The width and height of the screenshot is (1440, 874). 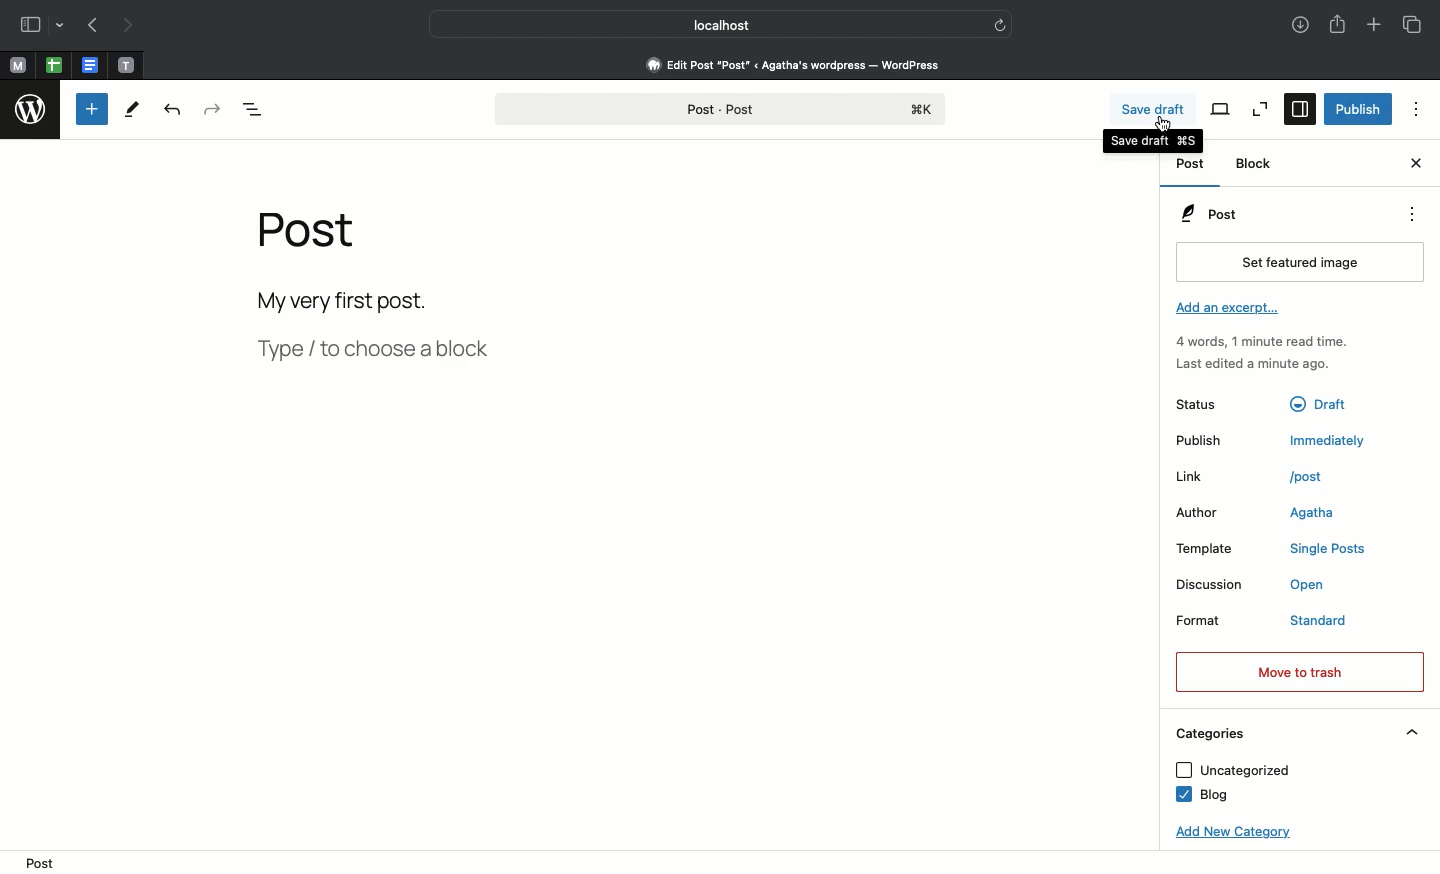 I want to click on Pinned tab, so click(x=126, y=64).